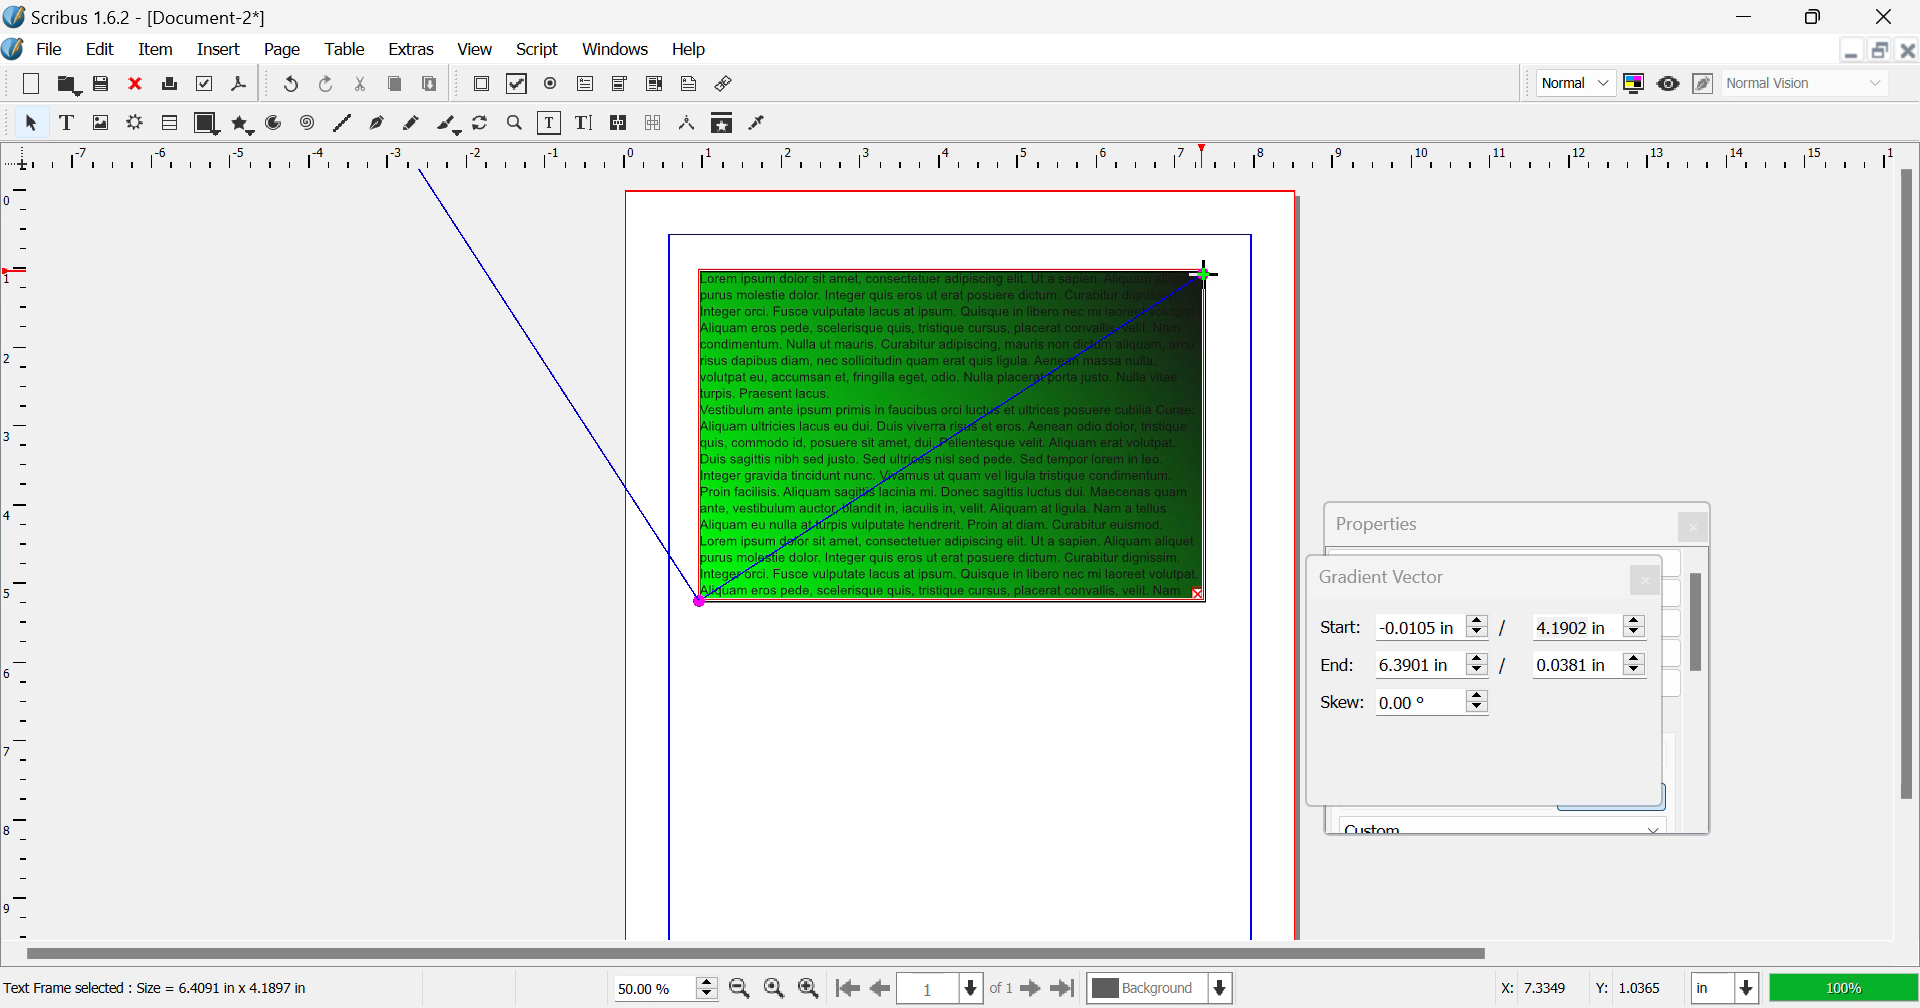 This screenshot has width=1920, height=1008. What do you see at coordinates (1882, 50) in the screenshot?
I see `Minimize` at bounding box center [1882, 50].